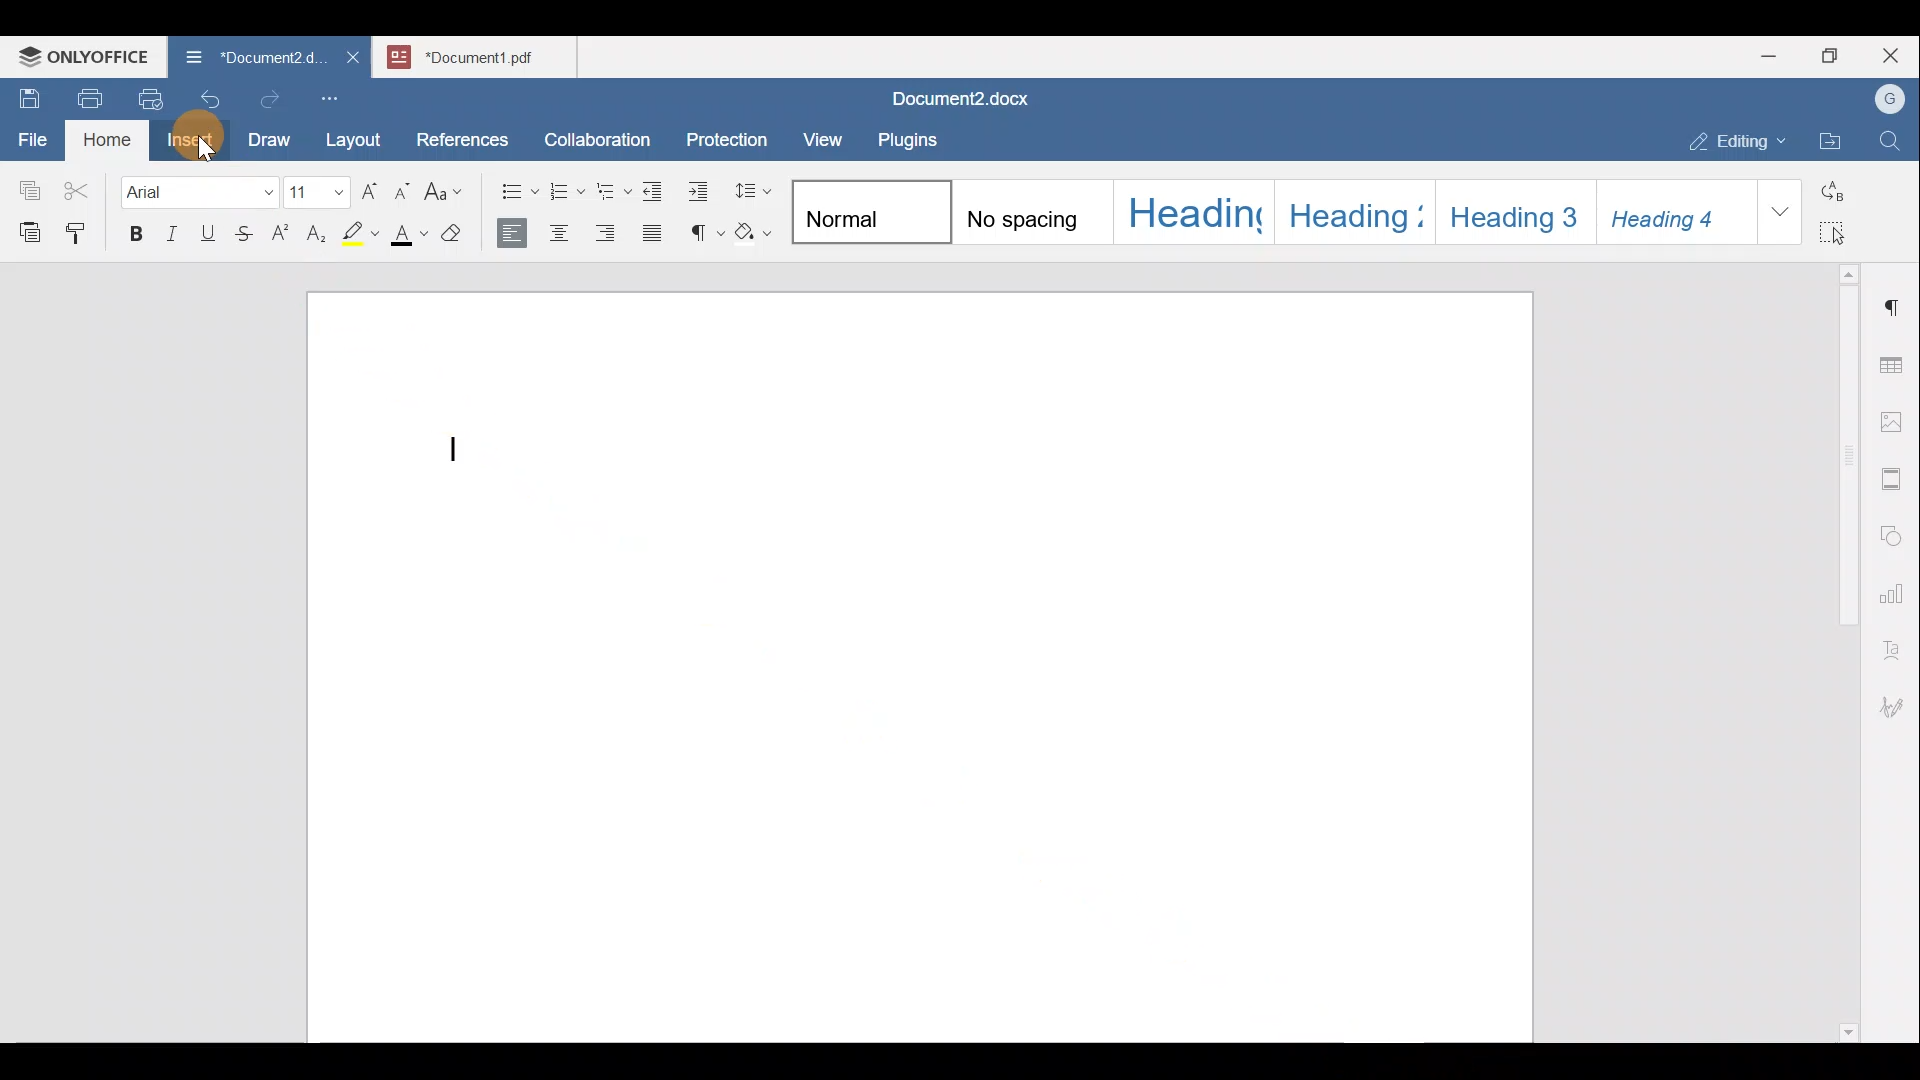 Image resolution: width=1920 pixels, height=1080 pixels. What do you see at coordinates (82, 55) in the screenshot?
I see `ONLYOFFICE` at bounding box center [82, 55].